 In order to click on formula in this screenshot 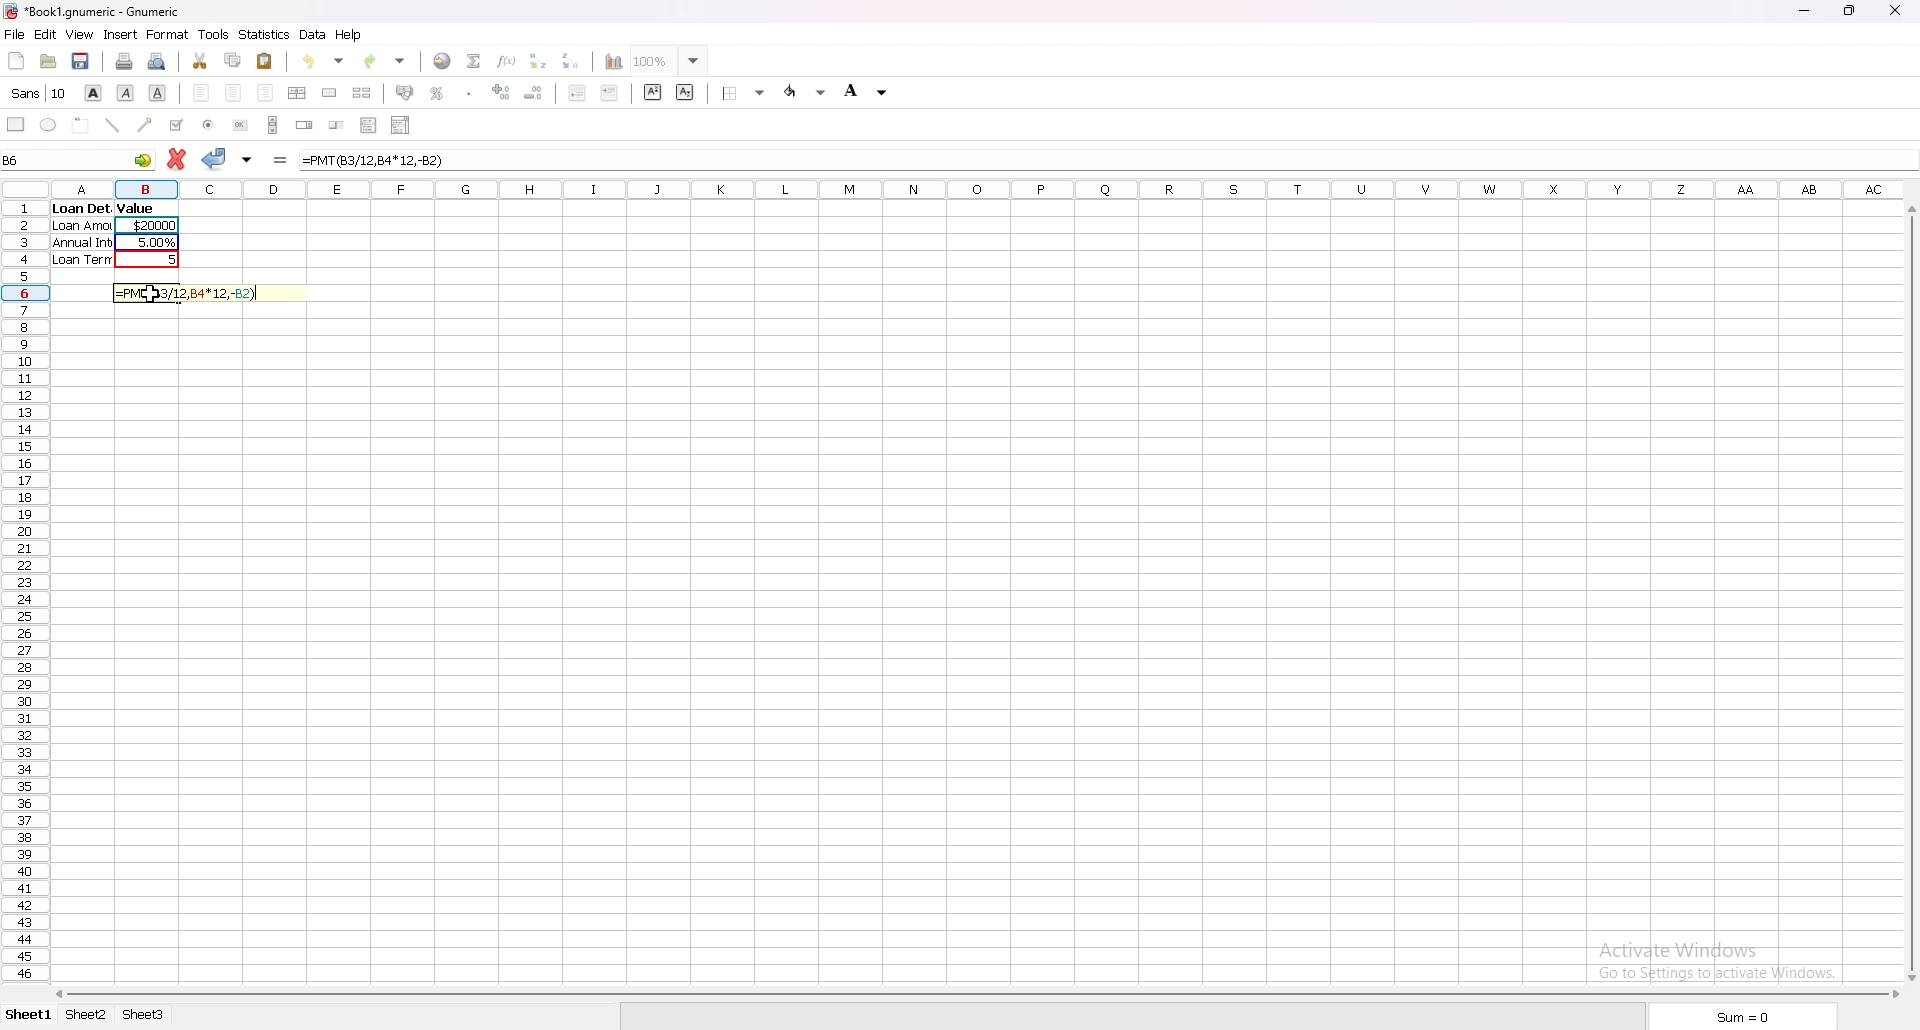, I will do `click(376, 160)`.